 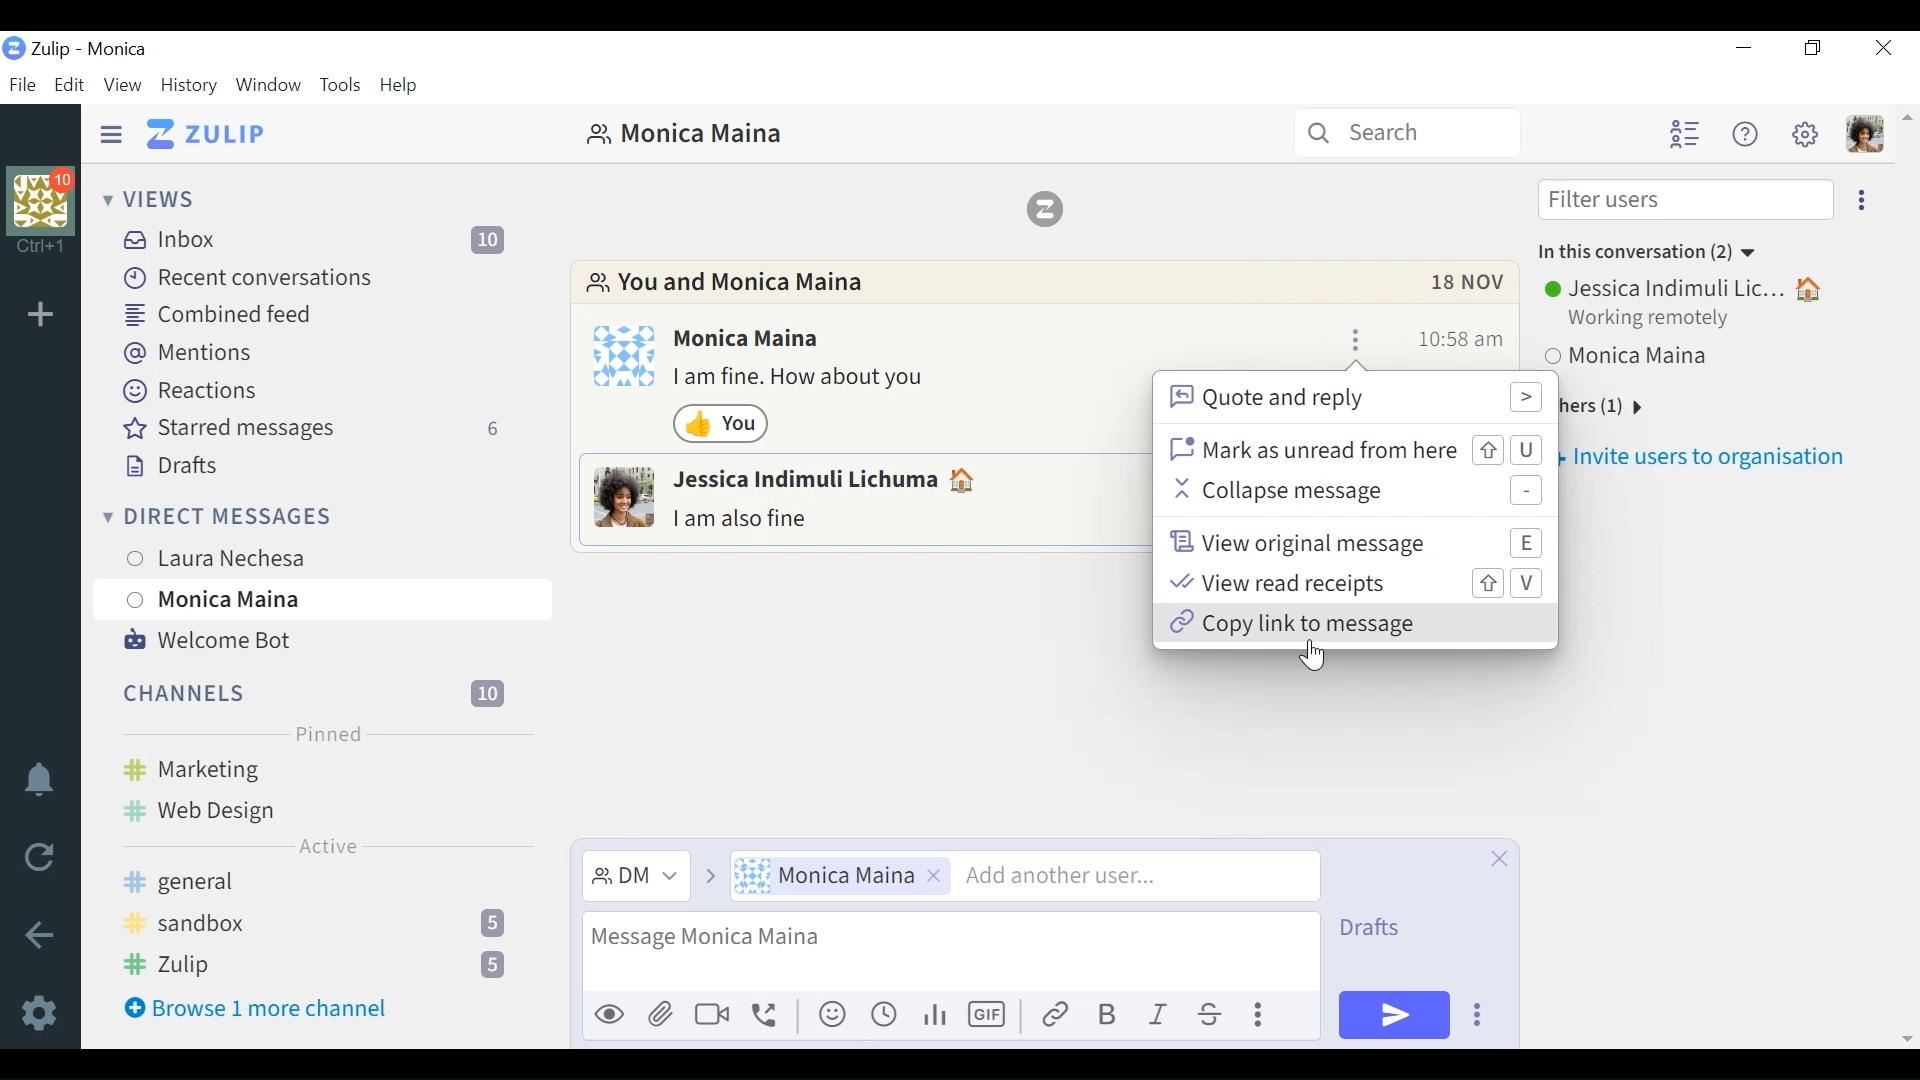 What do you see at coordinates (1316, 657) in the screenshot?
I see `Cursor` at bounding box center [1316, 657].